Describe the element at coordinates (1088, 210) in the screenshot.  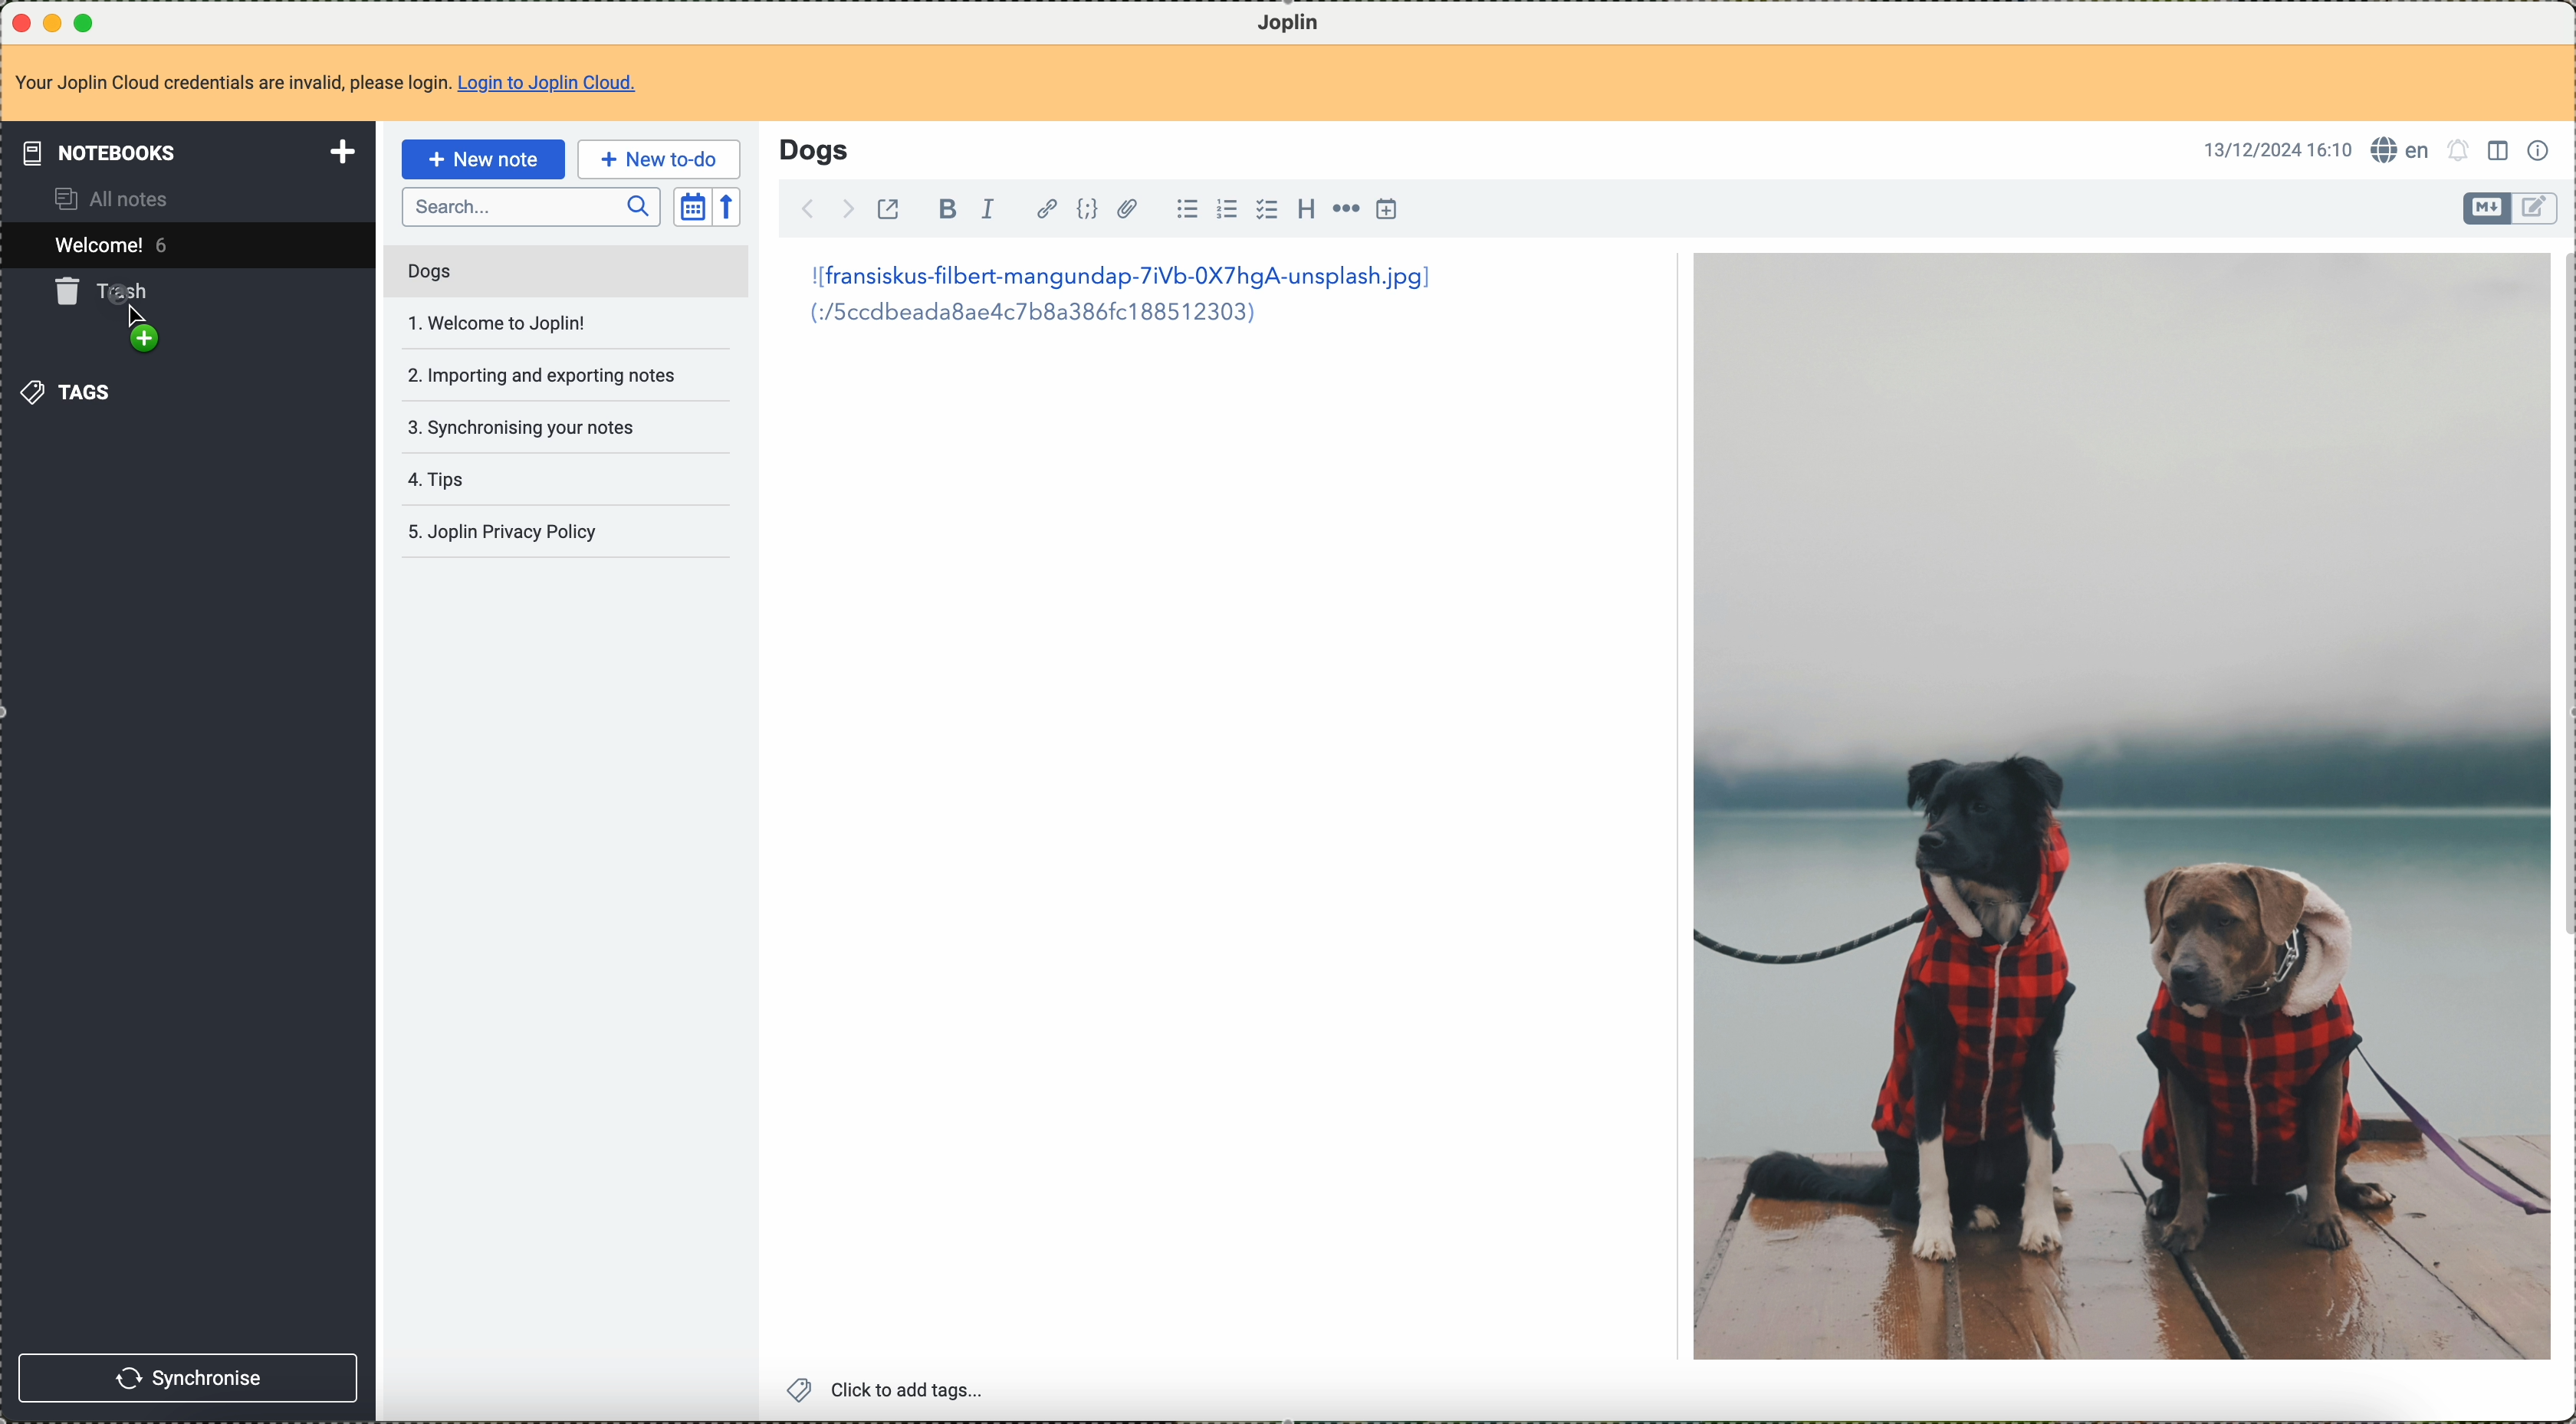
I see `code` at that location.